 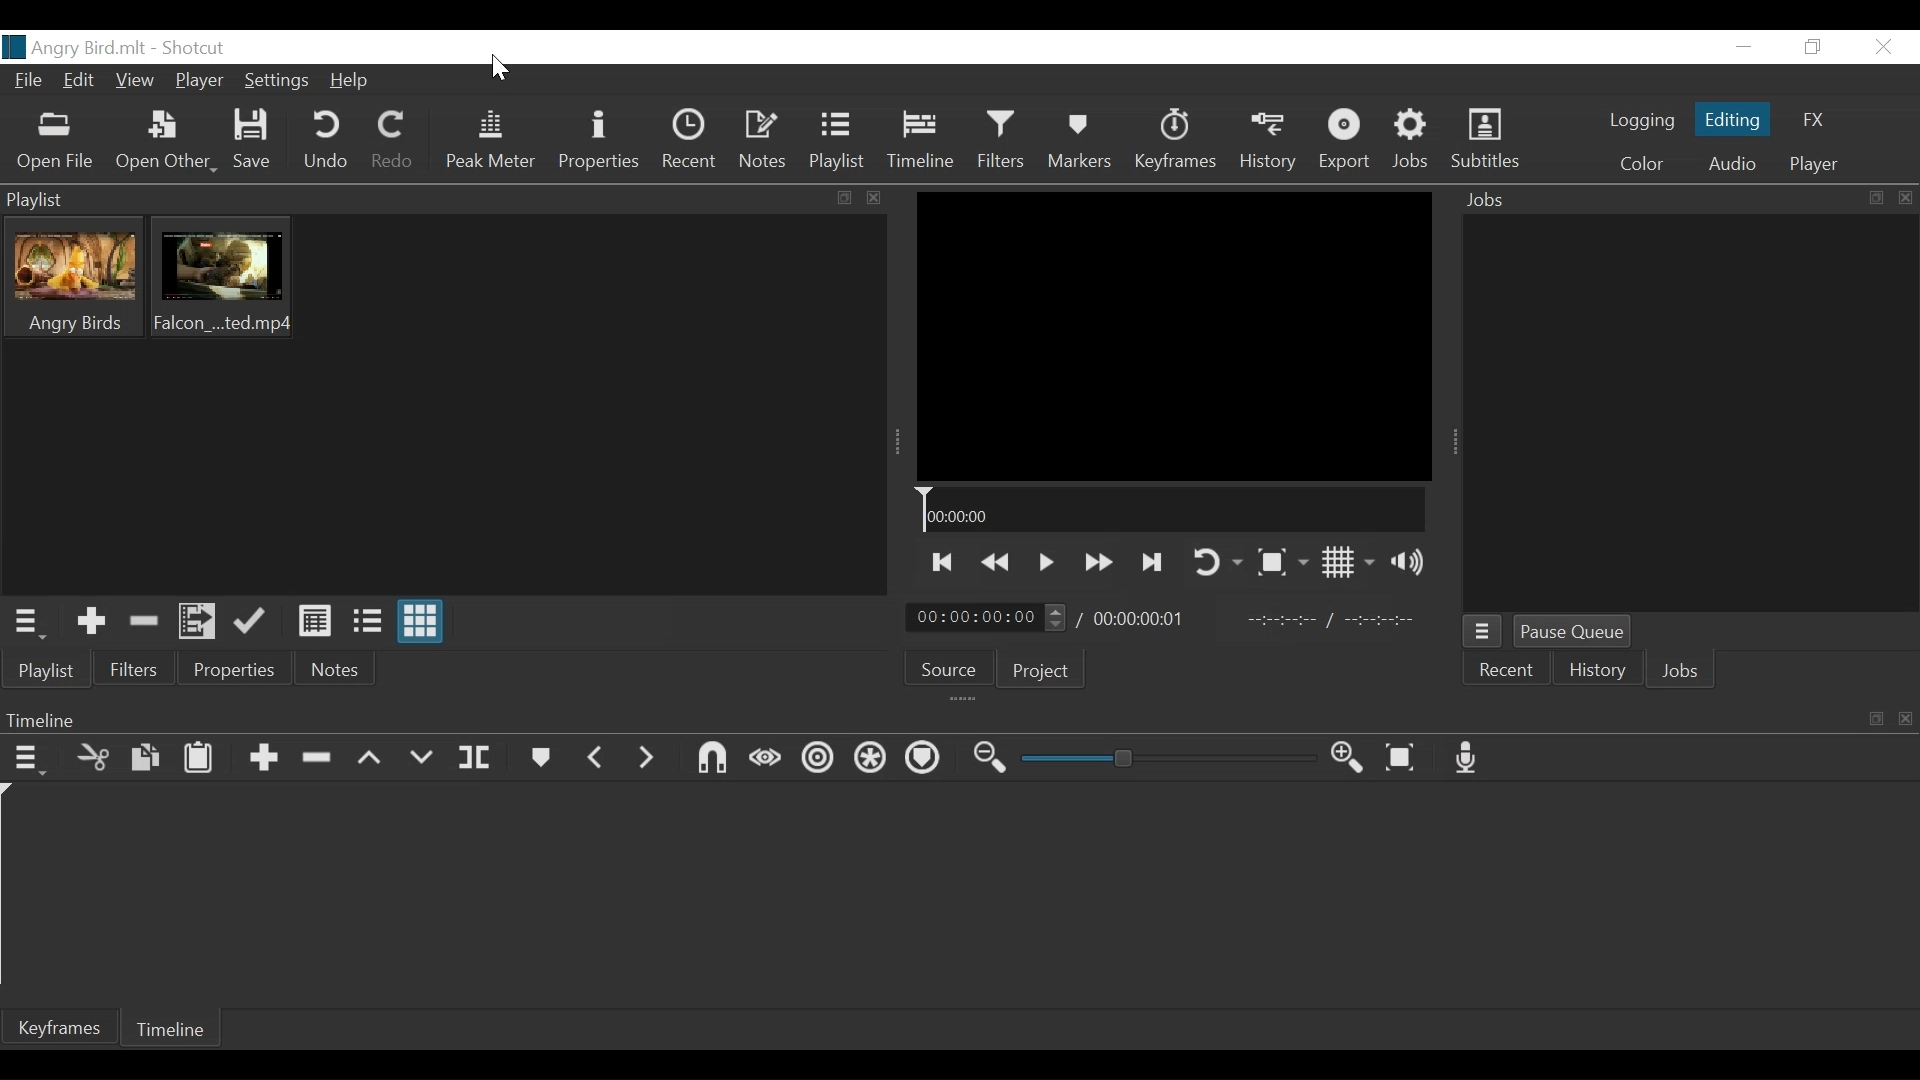 What do you see at coordinates (1264, 139) in the screenshot?
I see `History` at bounding box center [1264, 139].